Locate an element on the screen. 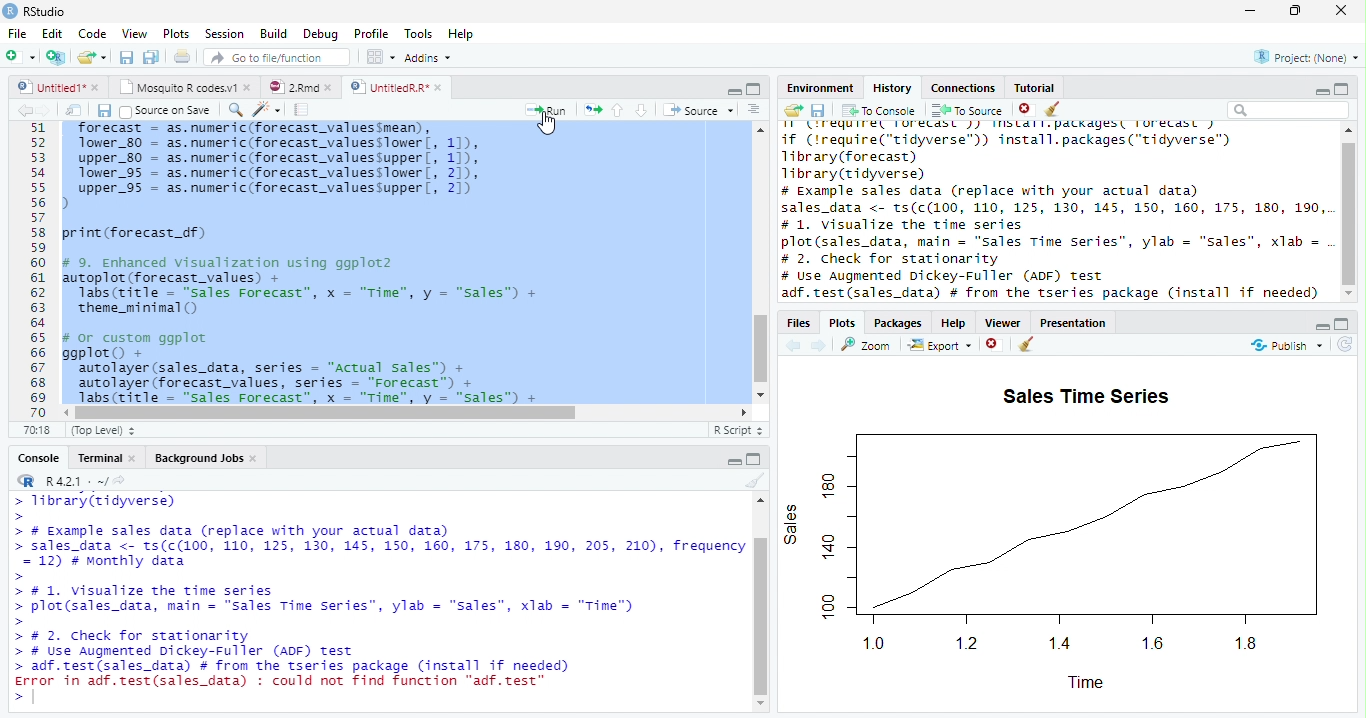  Code is located at coordinates (94, 33).